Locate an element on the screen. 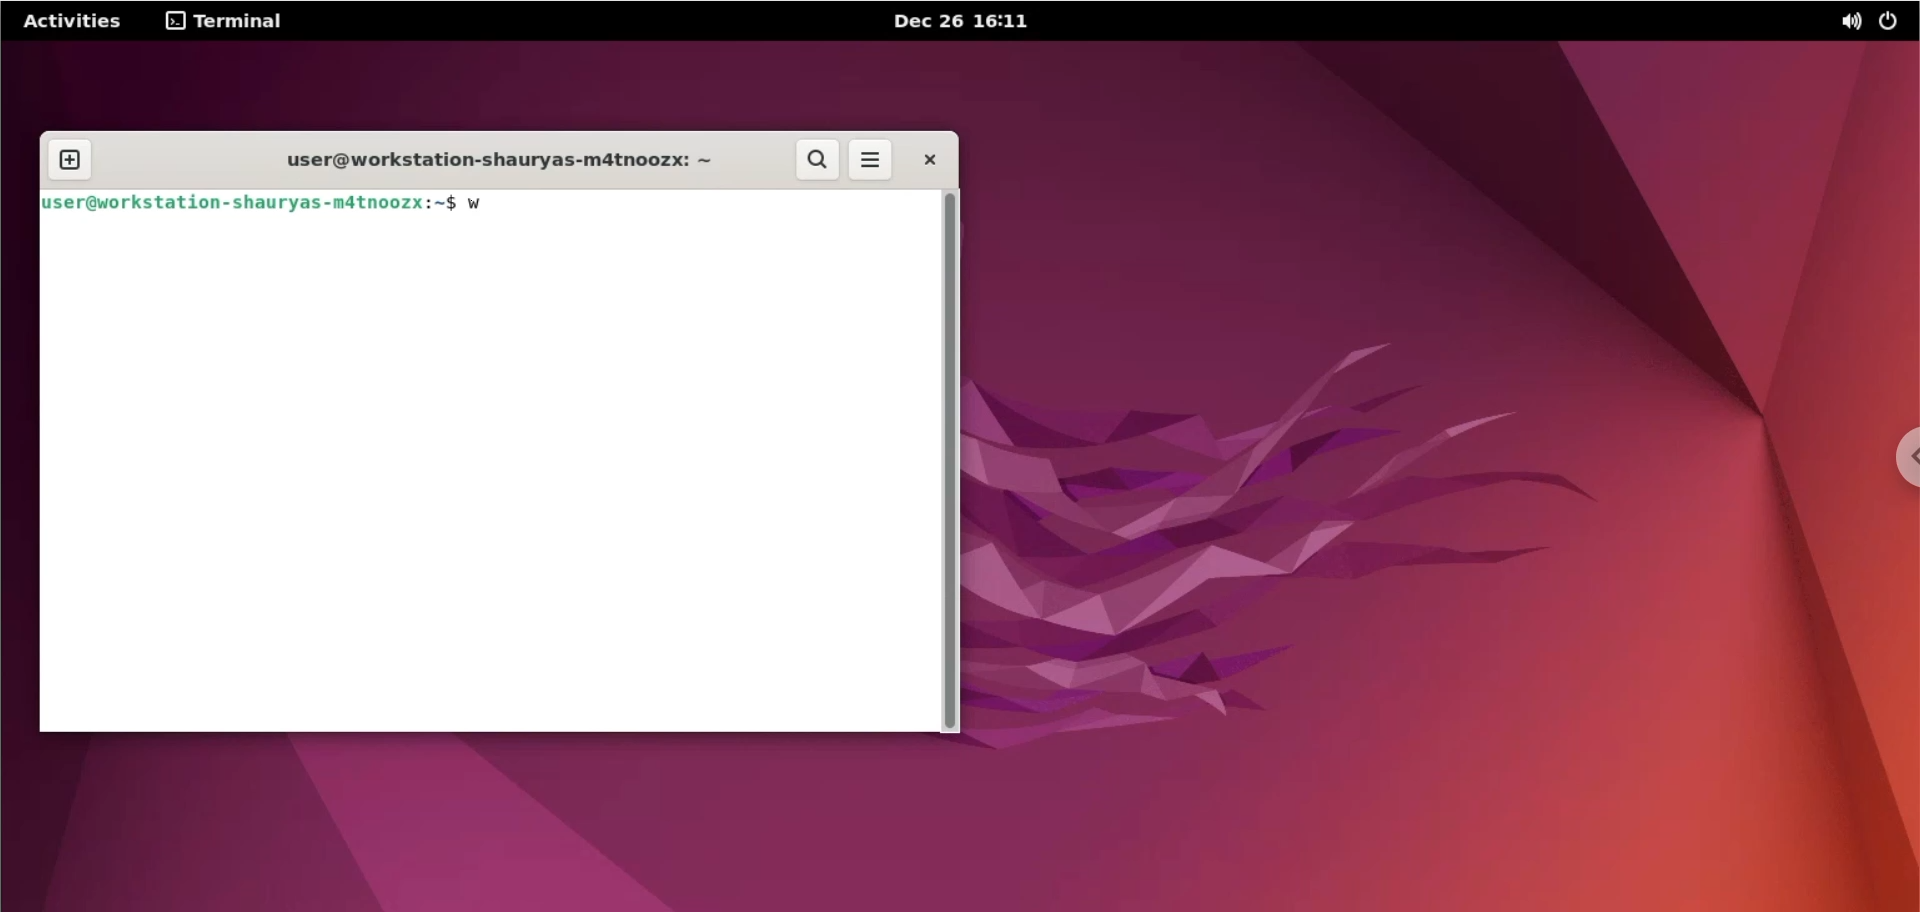 The height and width of the screenshot is (912, 1920). search is located at coordinates (815, 160).